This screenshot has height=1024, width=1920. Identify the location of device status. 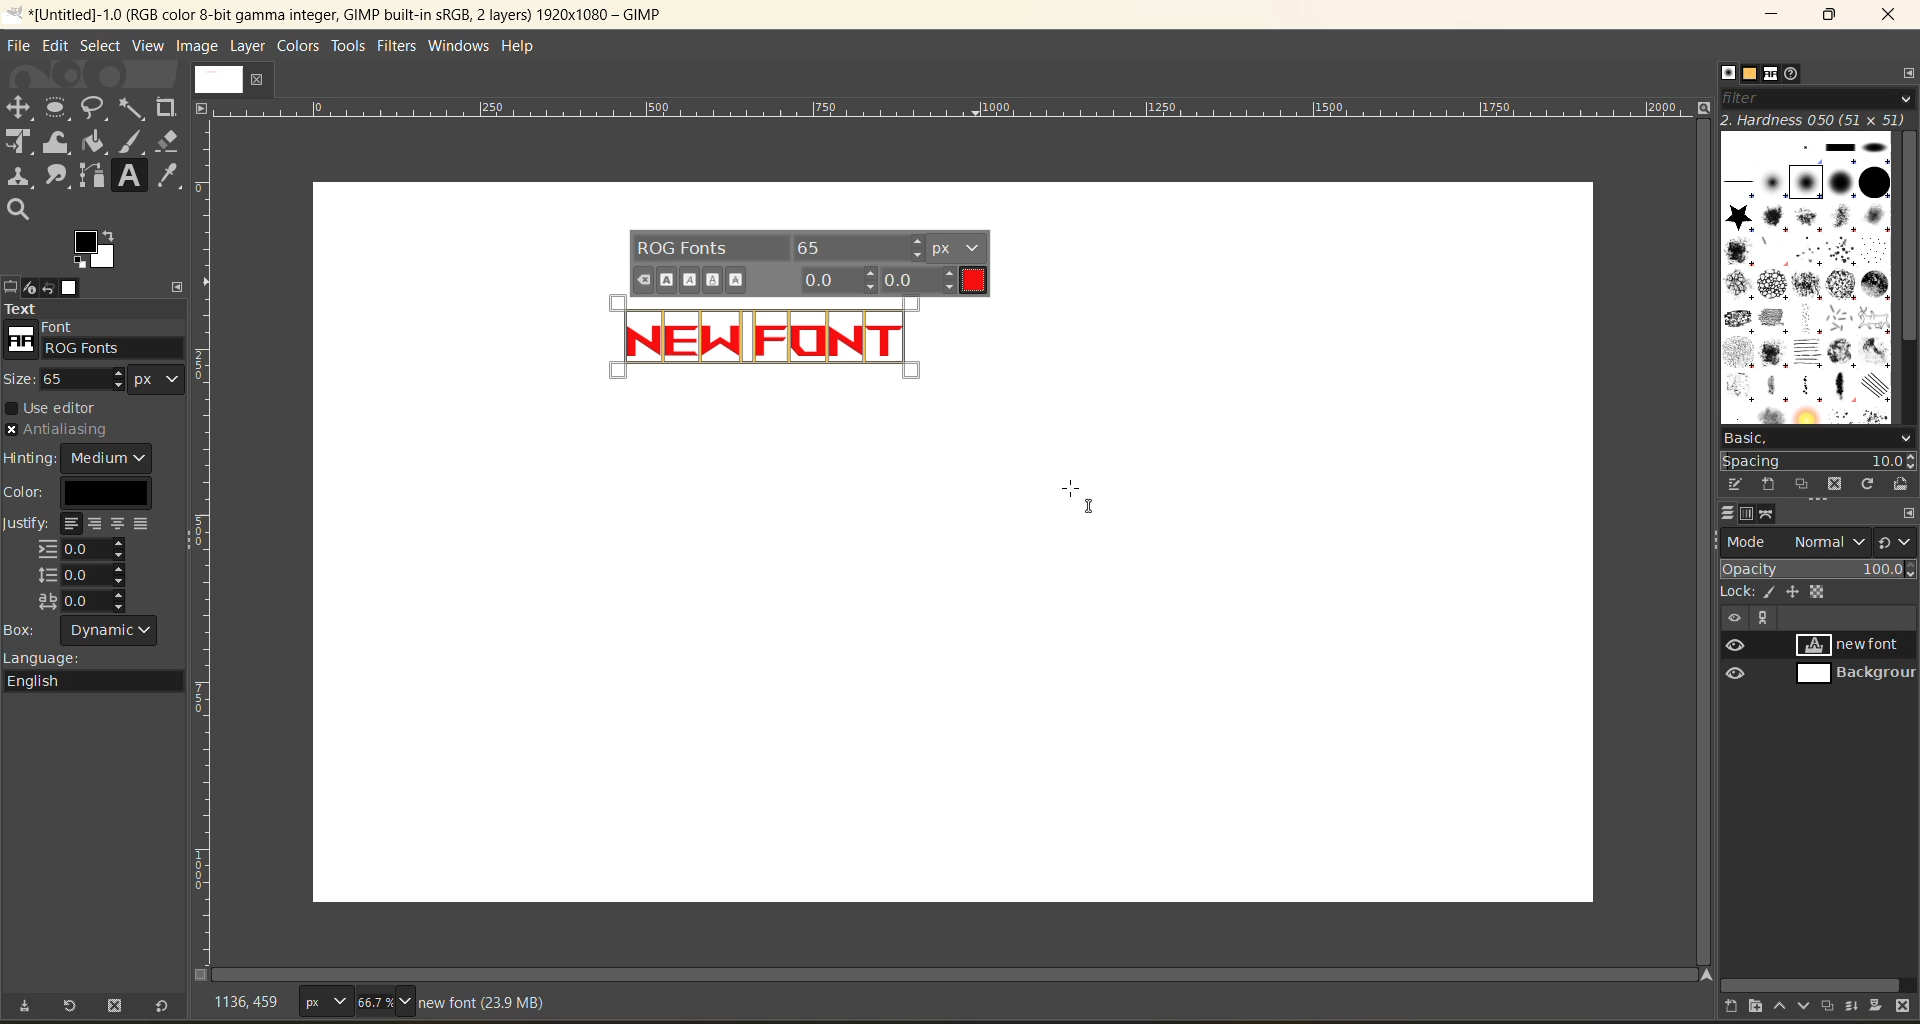
(31, 288).